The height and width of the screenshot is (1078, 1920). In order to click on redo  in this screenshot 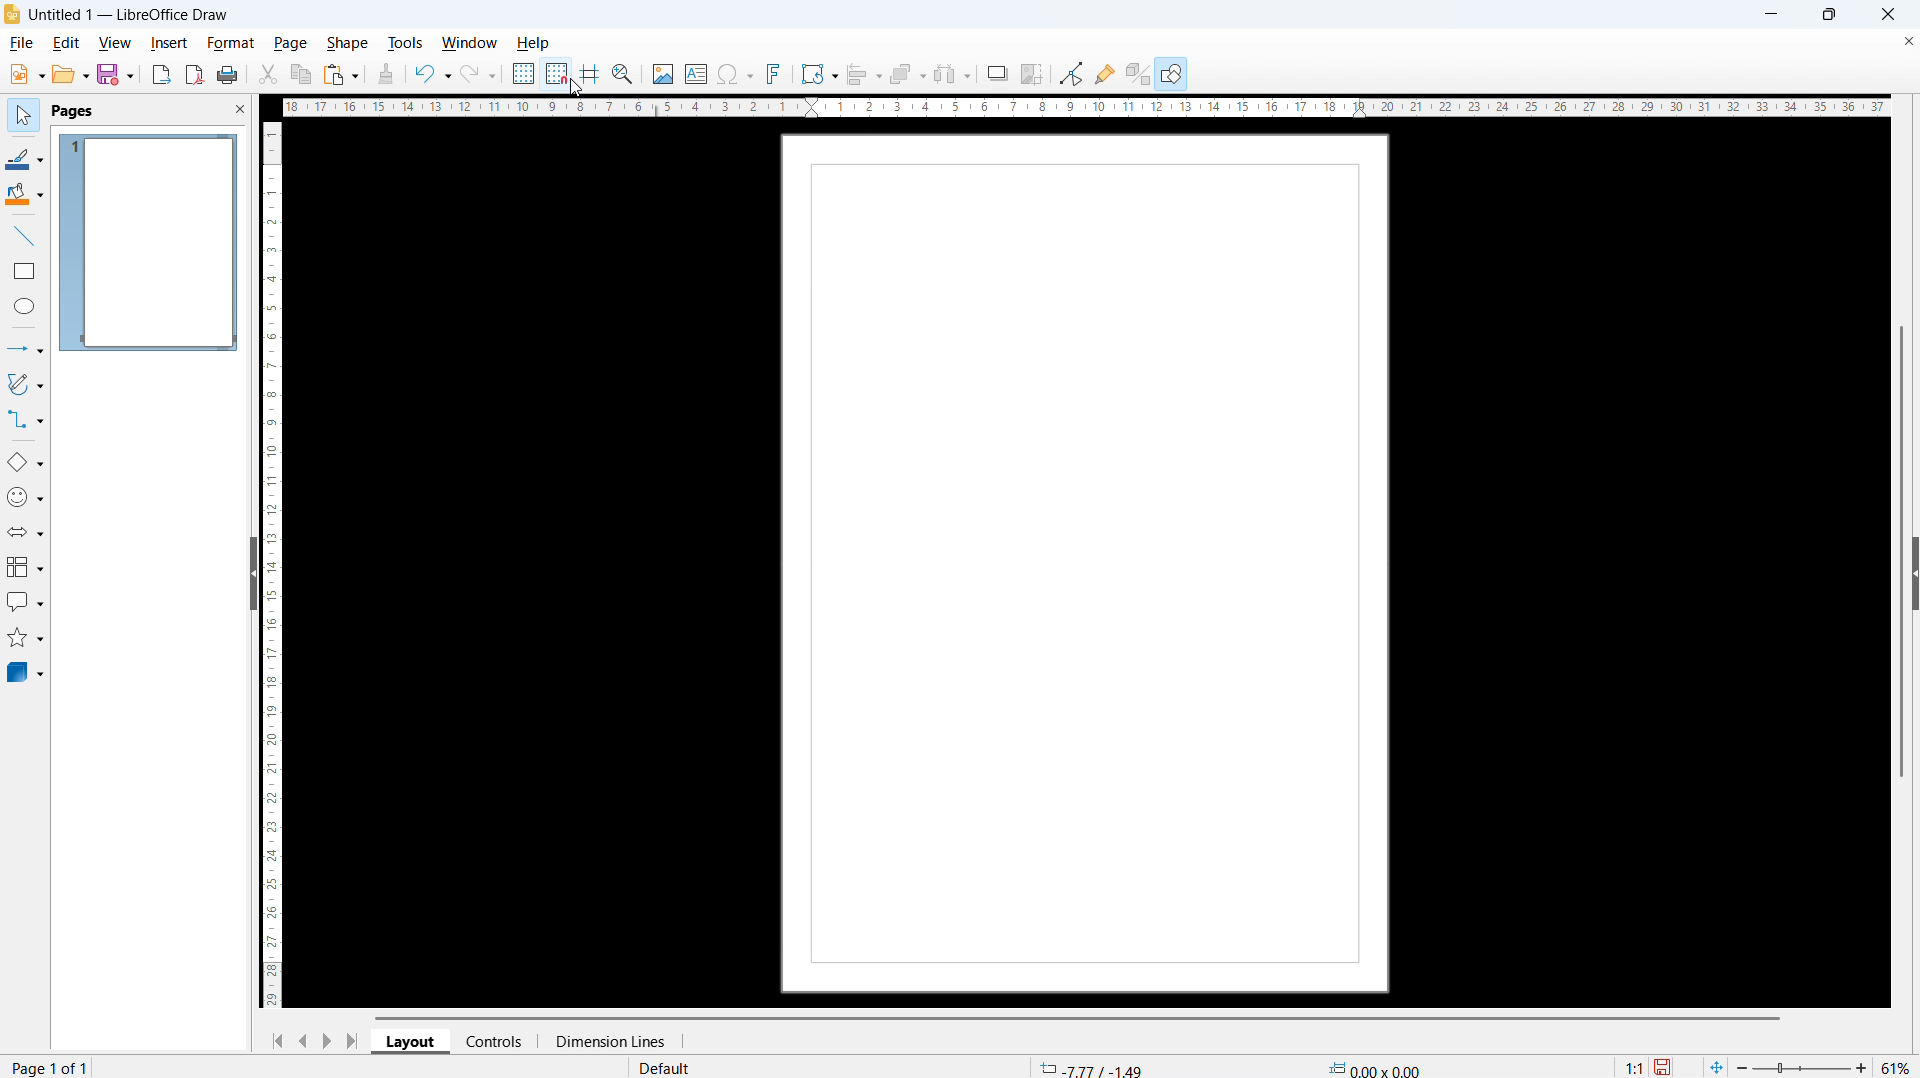, I will do `click(478, 74)`.